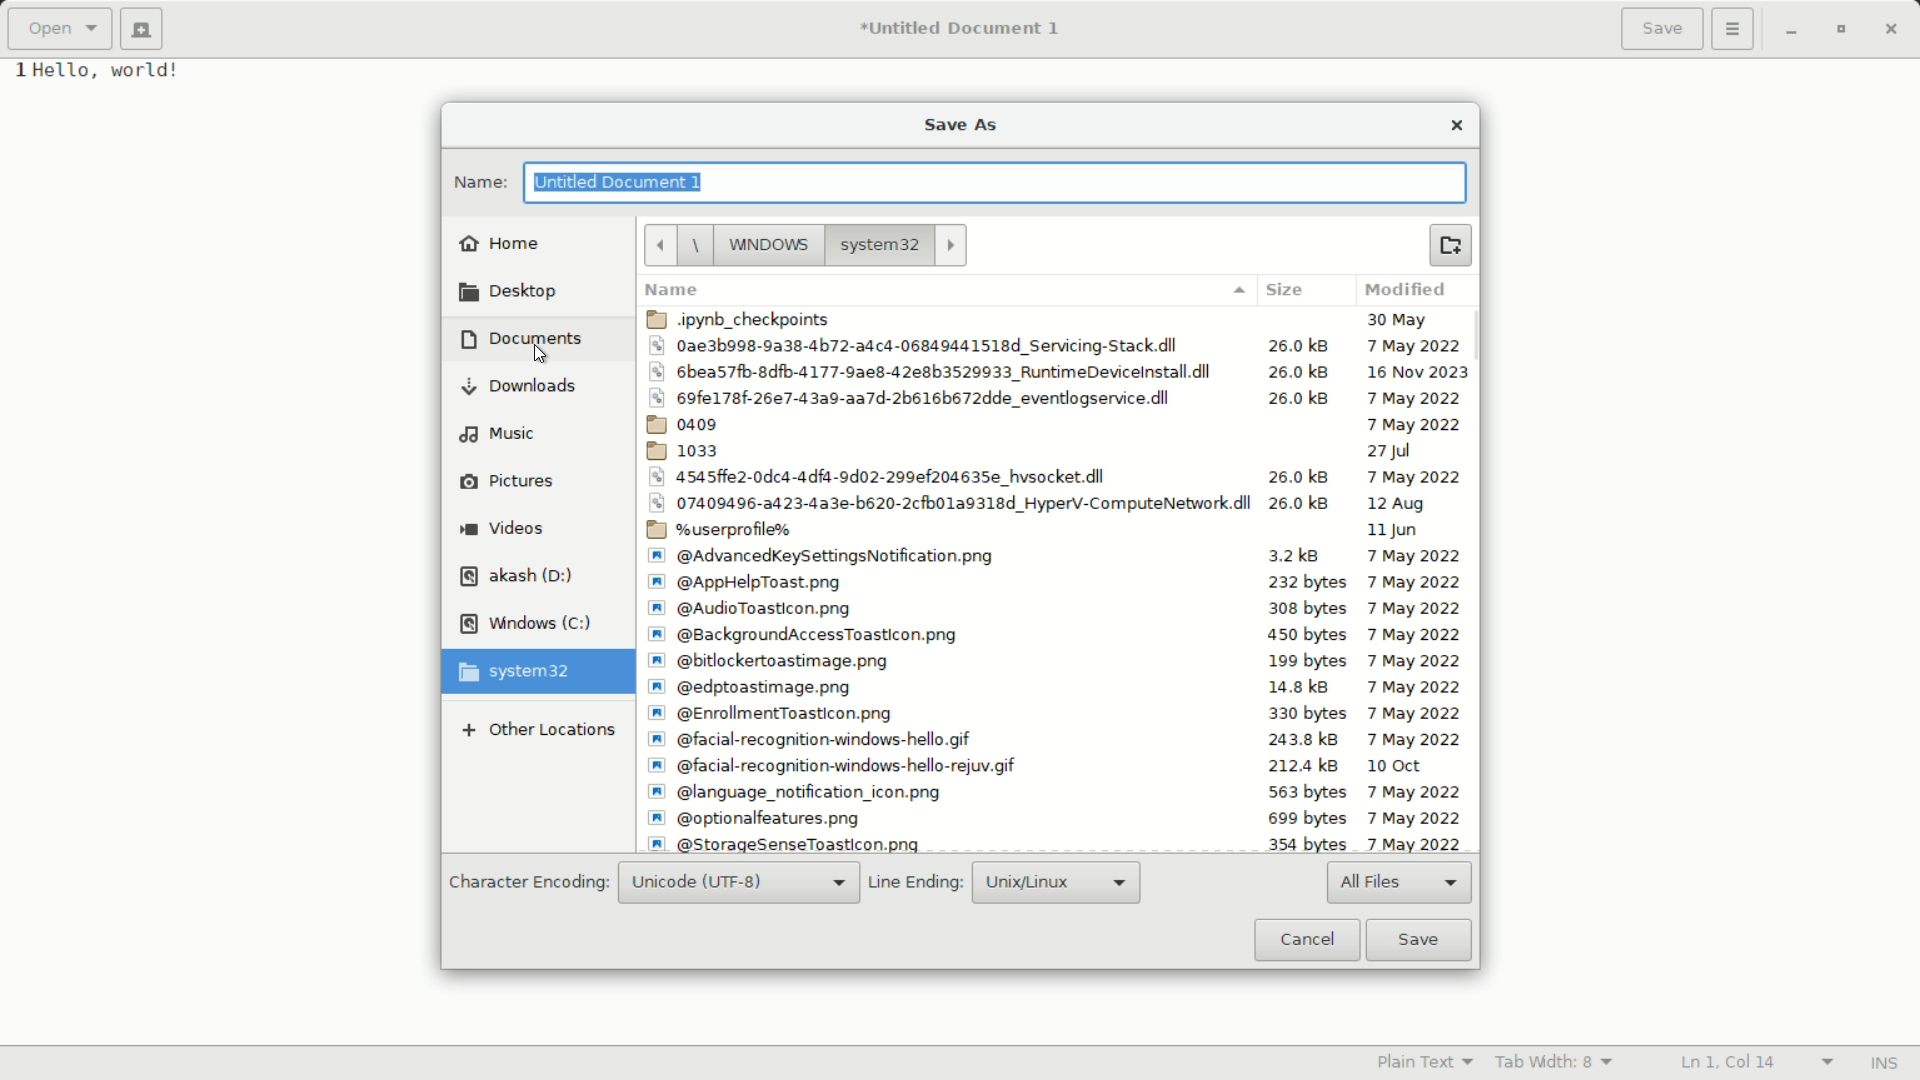 Image resolution: width=1920 pixels, height=1080 pixels. What do you see at coordinates (1052, 791) in the screenshot?
I see `File` at bounding box center [1052, 791].